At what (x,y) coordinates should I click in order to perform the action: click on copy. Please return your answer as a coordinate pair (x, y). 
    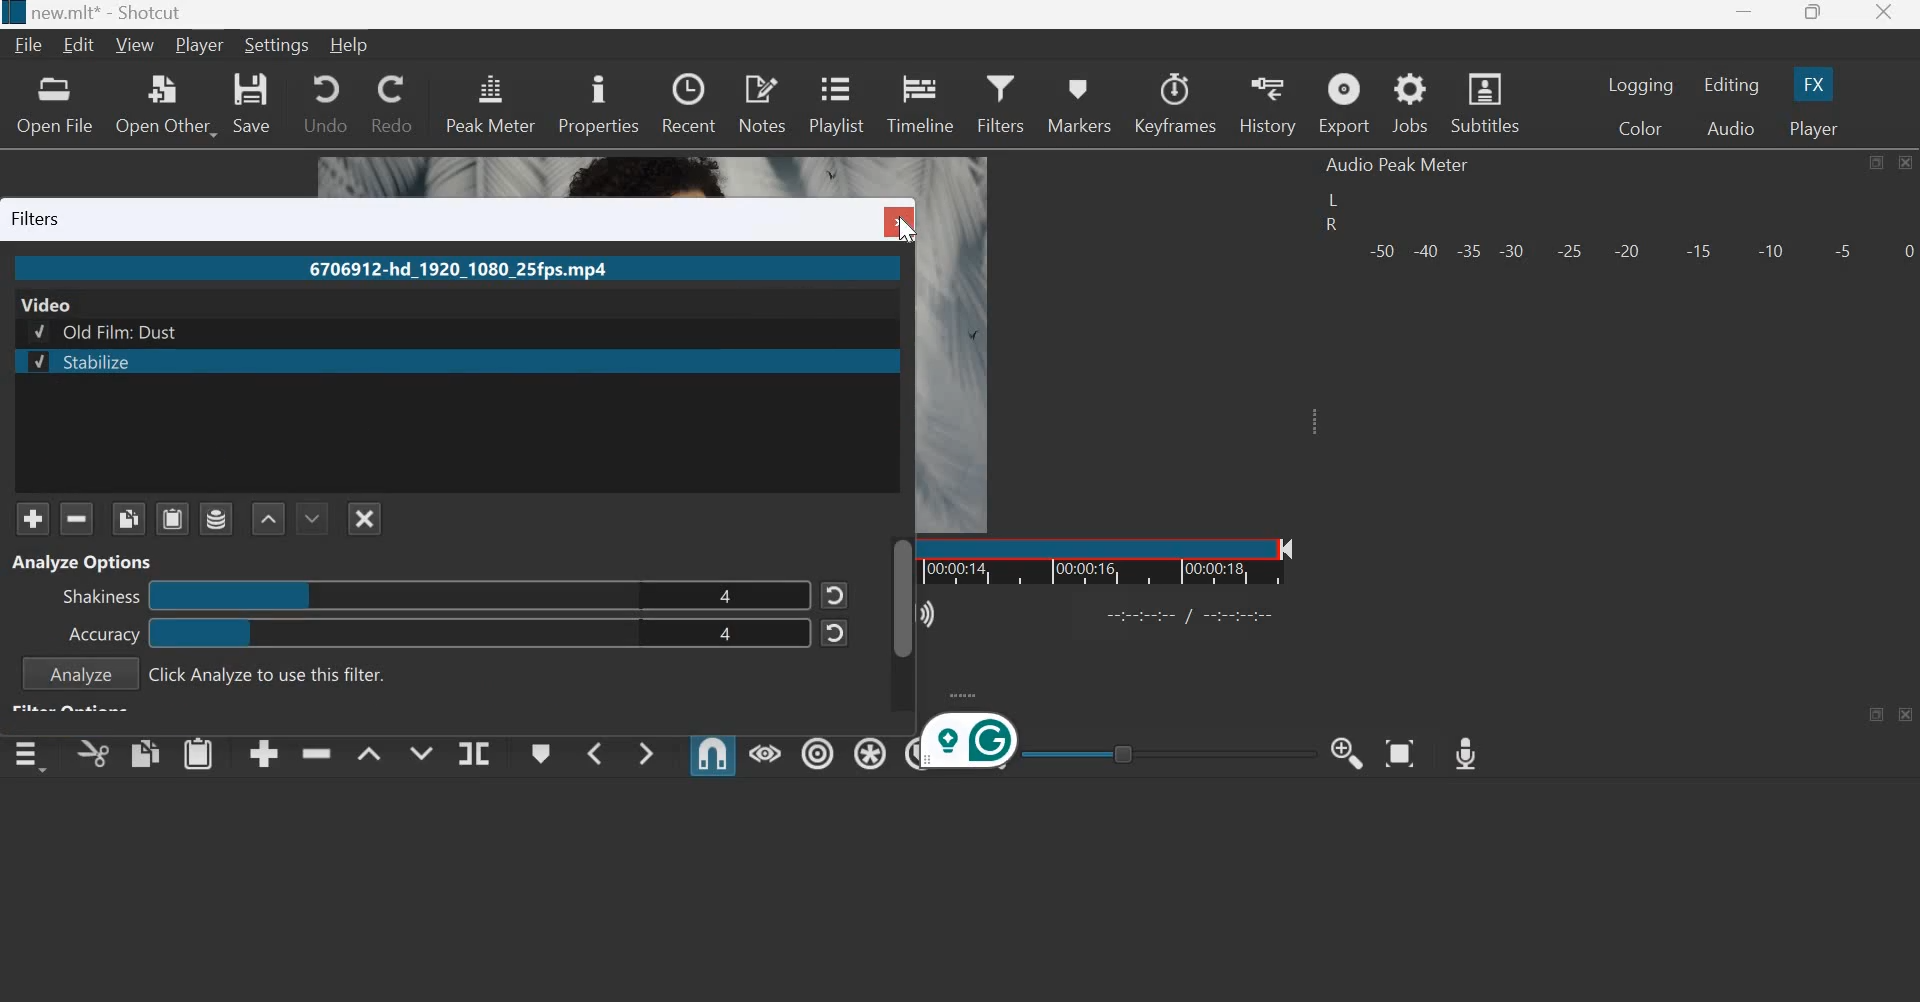
    Looking at the image, I should click on (145, 753).